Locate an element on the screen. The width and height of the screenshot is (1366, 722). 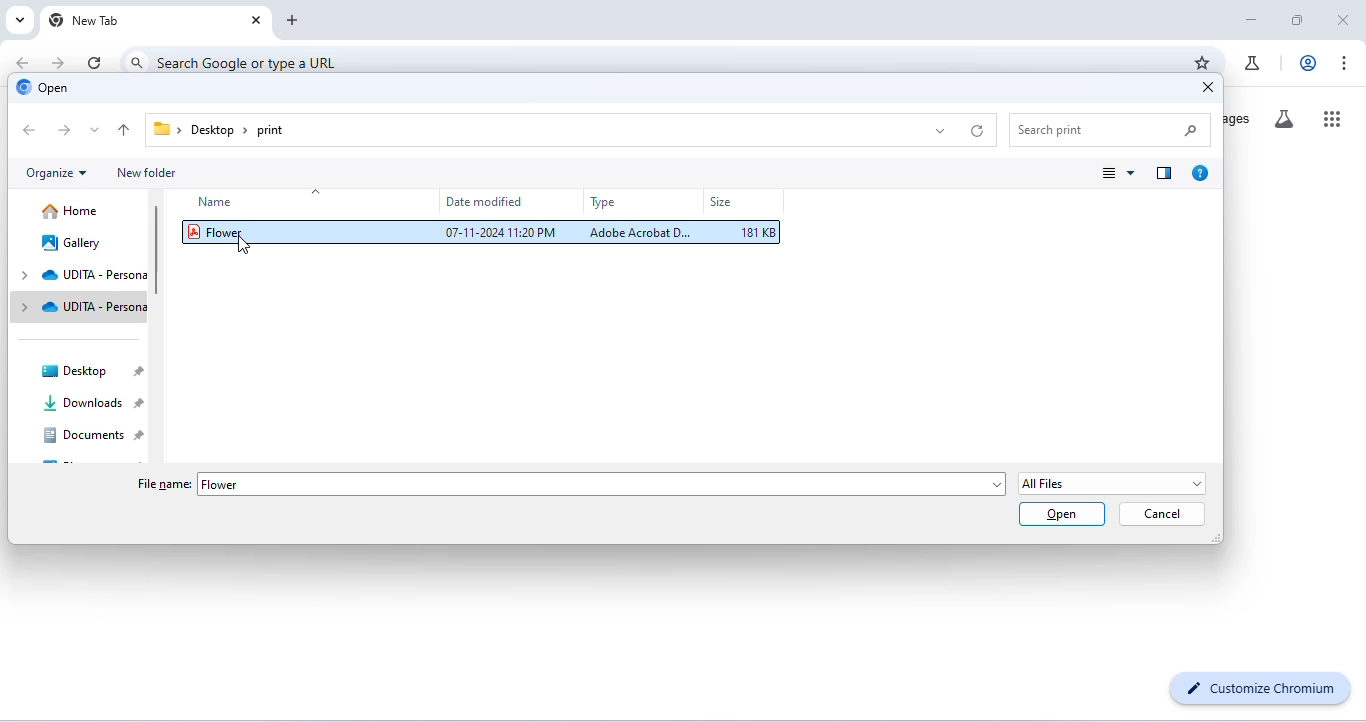
select file type is located at coordinates (1114, 485).